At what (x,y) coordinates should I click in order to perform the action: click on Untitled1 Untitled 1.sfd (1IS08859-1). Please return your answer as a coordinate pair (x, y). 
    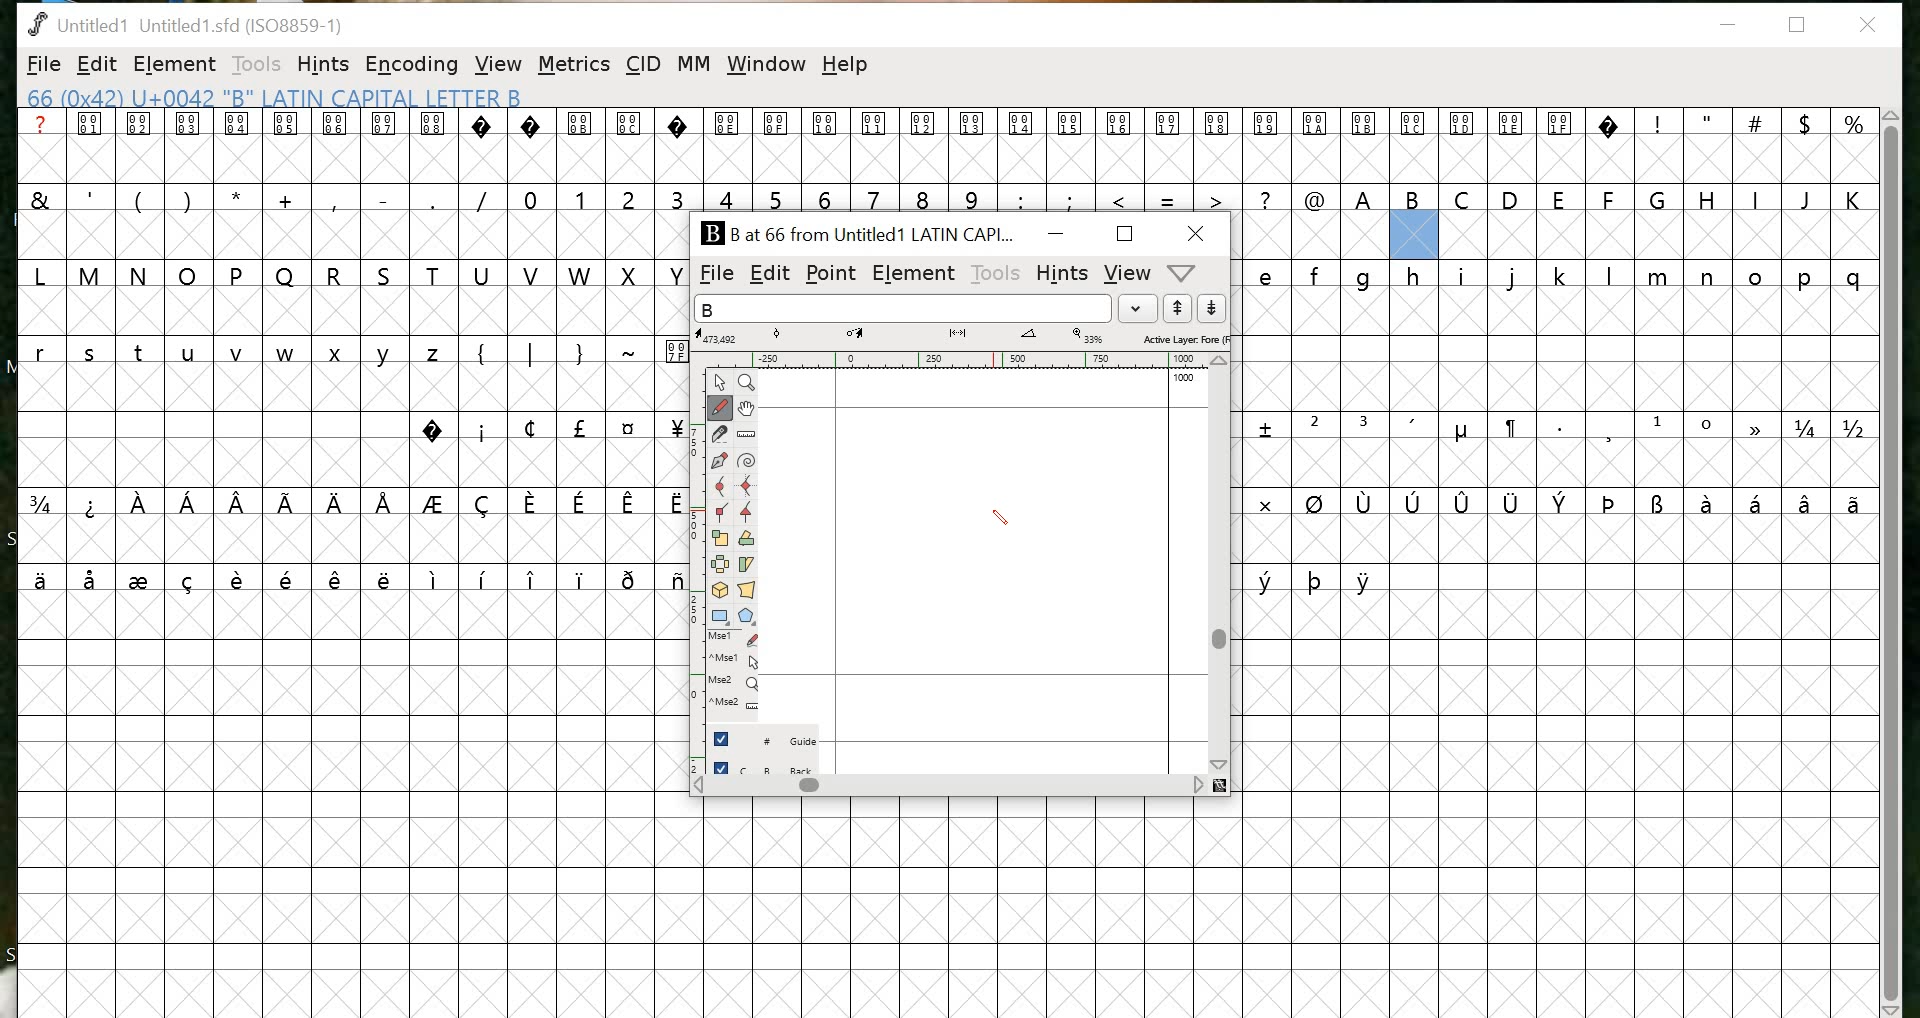
    Looking at the image, I should click on (184, 23).